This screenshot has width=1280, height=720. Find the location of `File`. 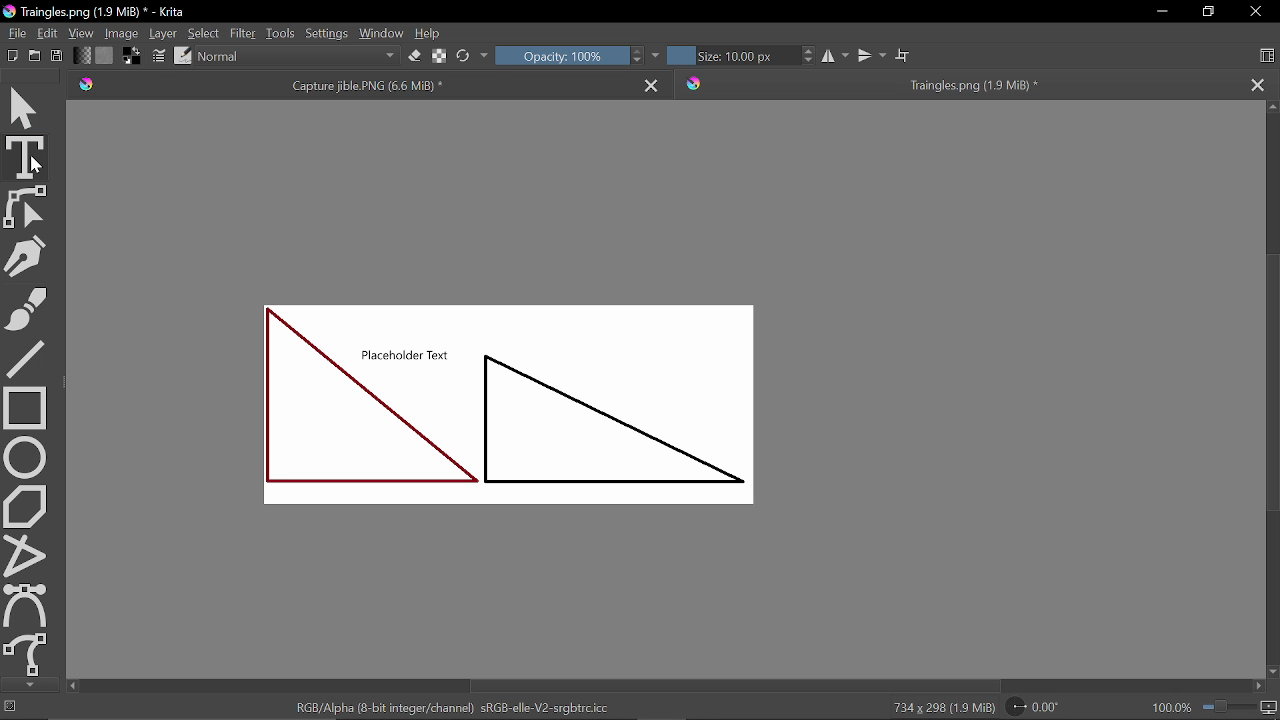

File is located at coordinates (18, 32).